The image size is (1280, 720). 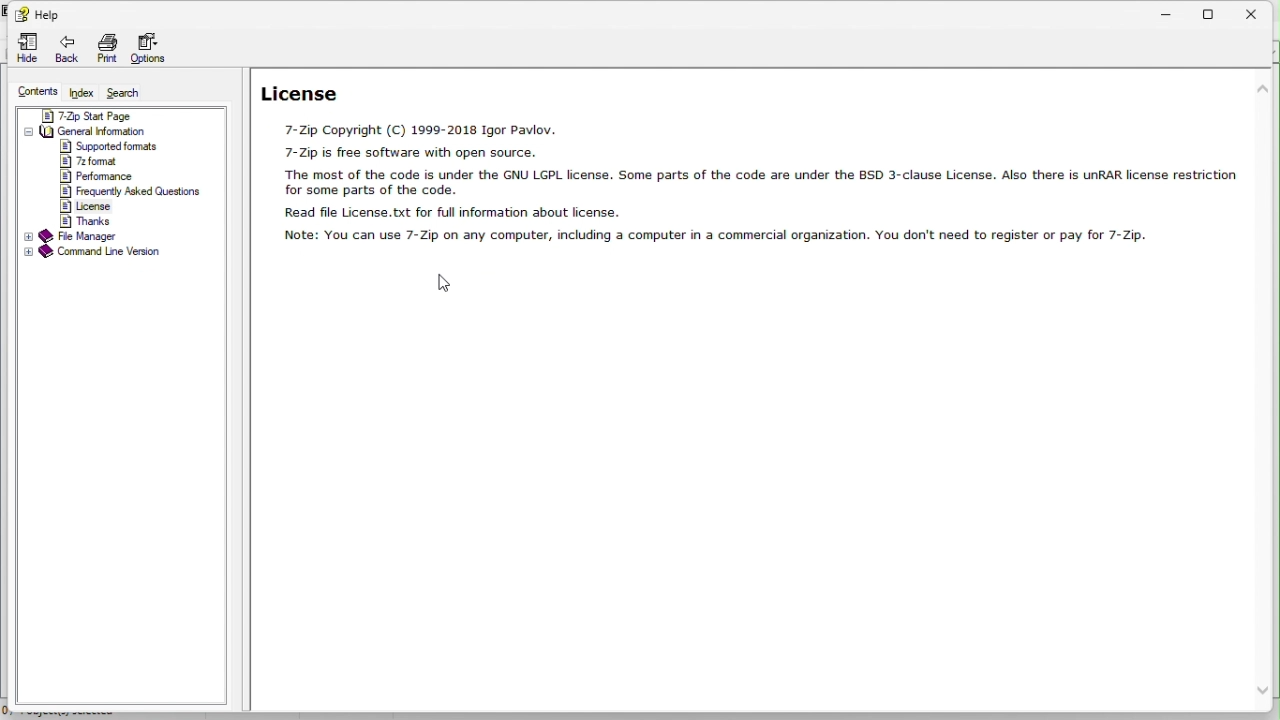 I want to click on Search, so click(x=122, y=92).